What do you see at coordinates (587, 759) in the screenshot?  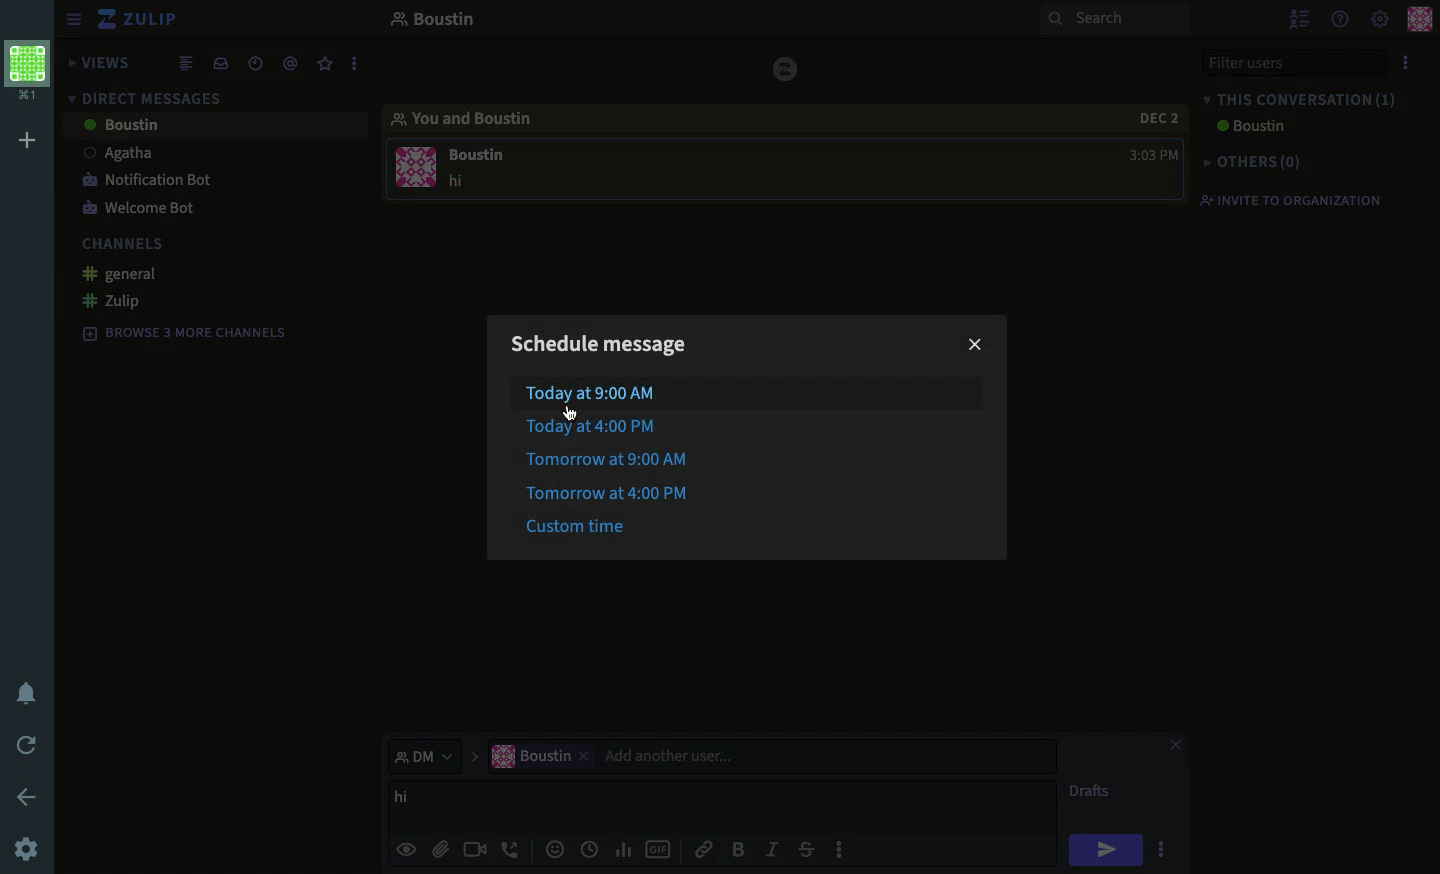 I see `remove` at bounding box center [587, 759].